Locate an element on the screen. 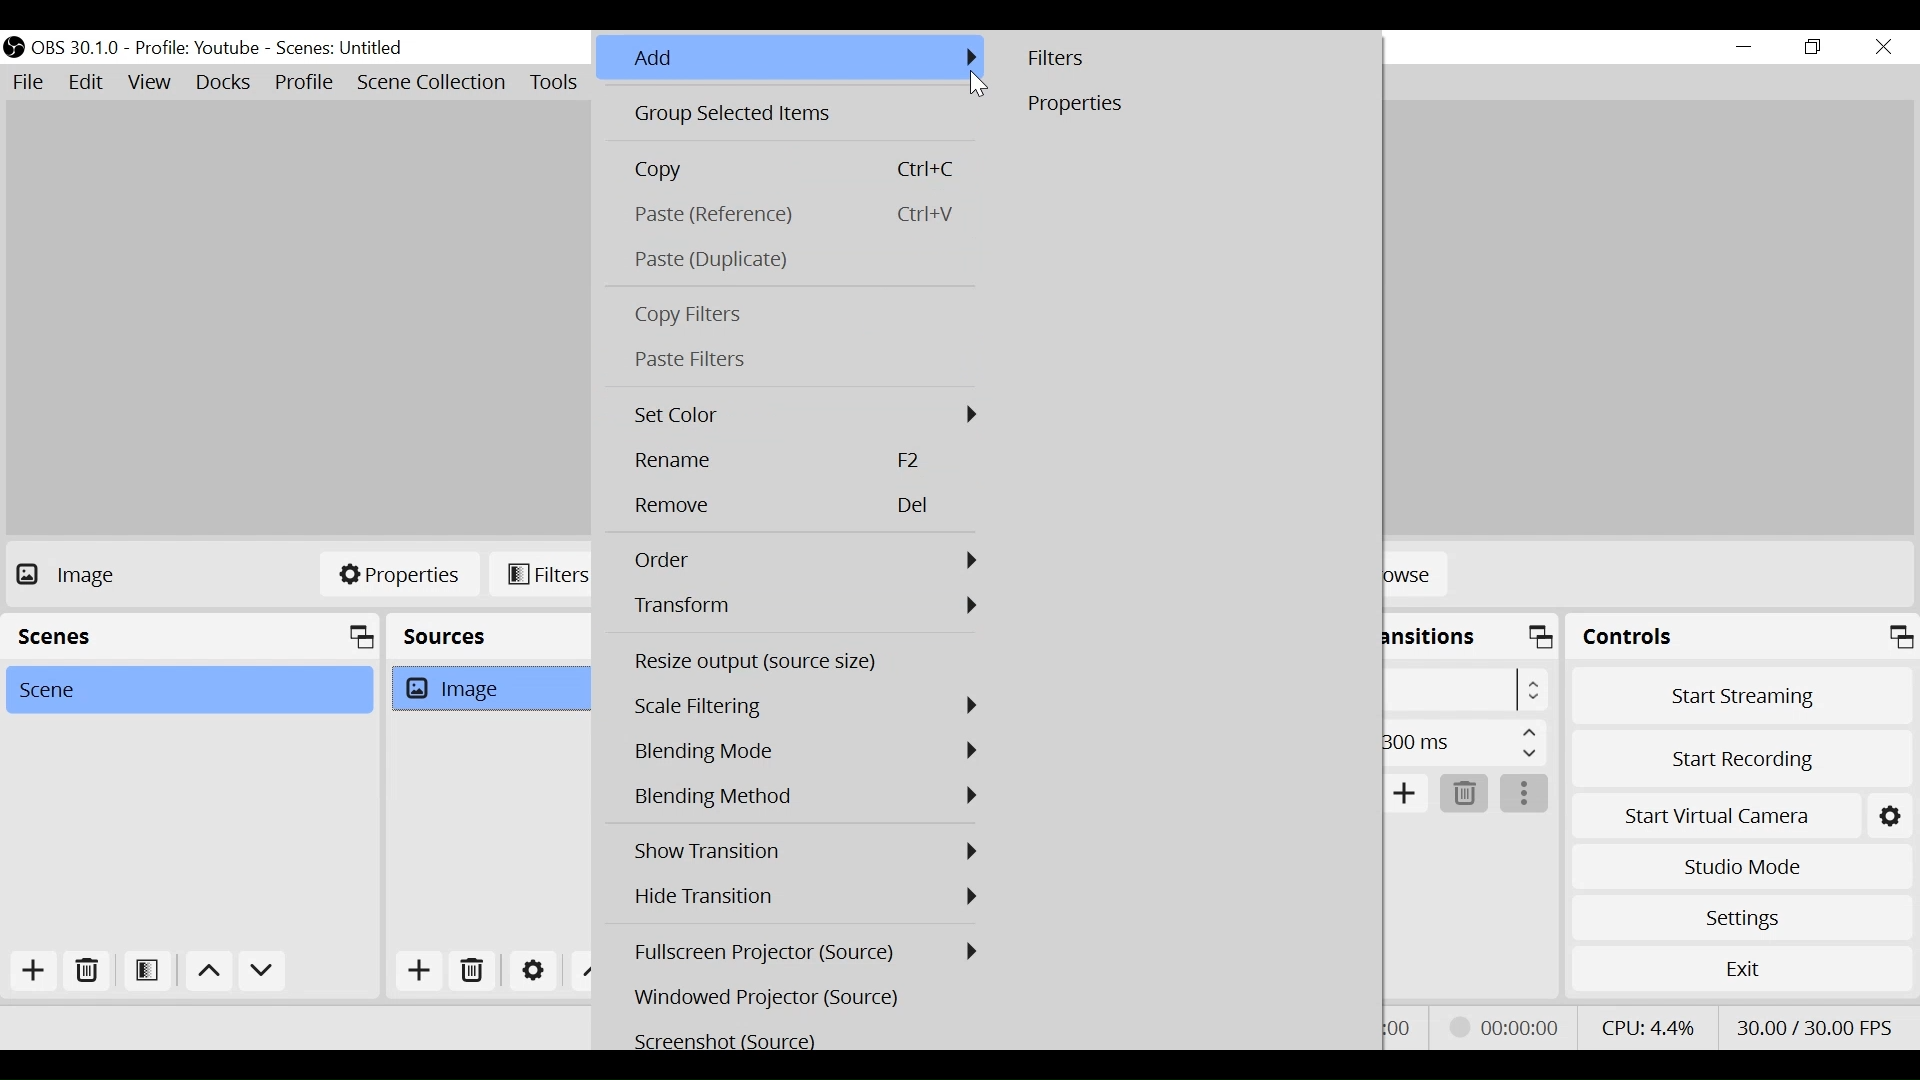 This screenshot has height=1080, width=1920. Profile is located at coordinates (308, 84).